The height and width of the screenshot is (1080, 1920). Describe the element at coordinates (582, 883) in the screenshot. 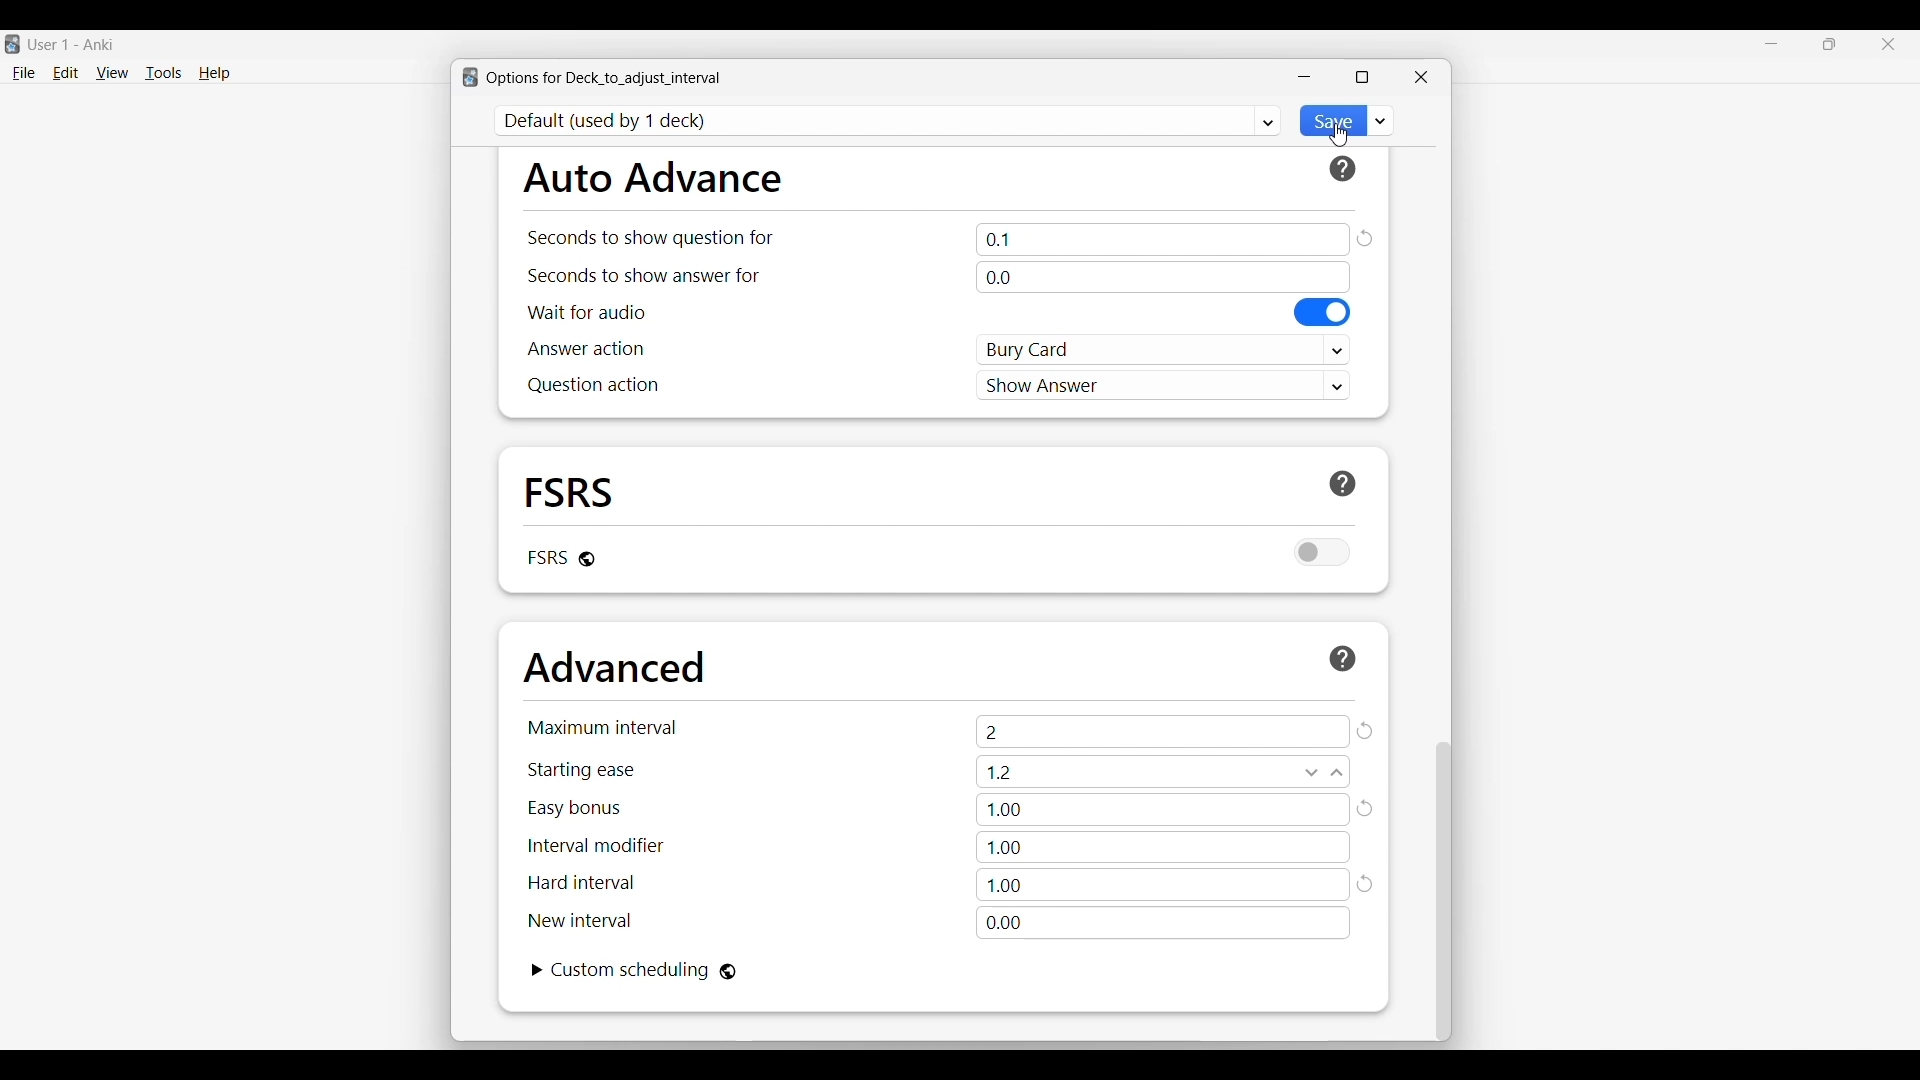

I see `Indicates hard interval` at that location.